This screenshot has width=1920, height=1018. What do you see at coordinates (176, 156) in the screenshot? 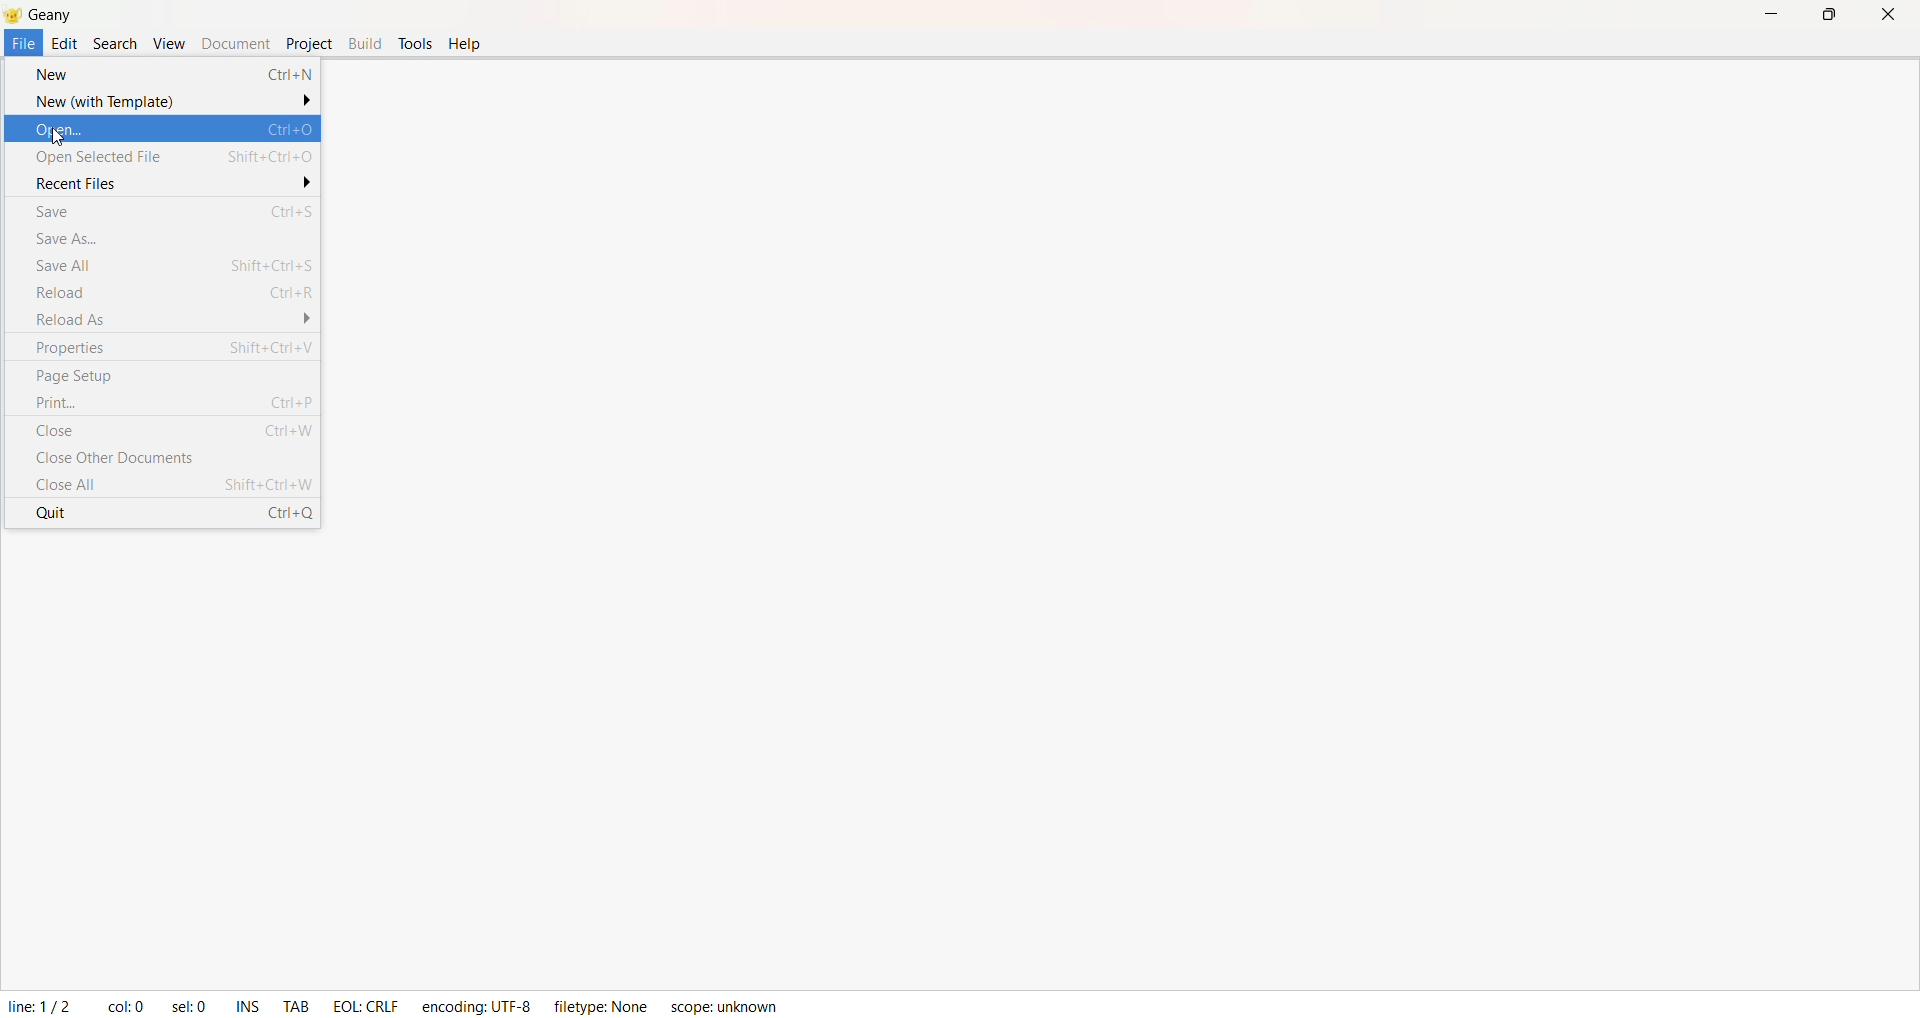
I see `Open Selected File` at bounding box center [176, 156].